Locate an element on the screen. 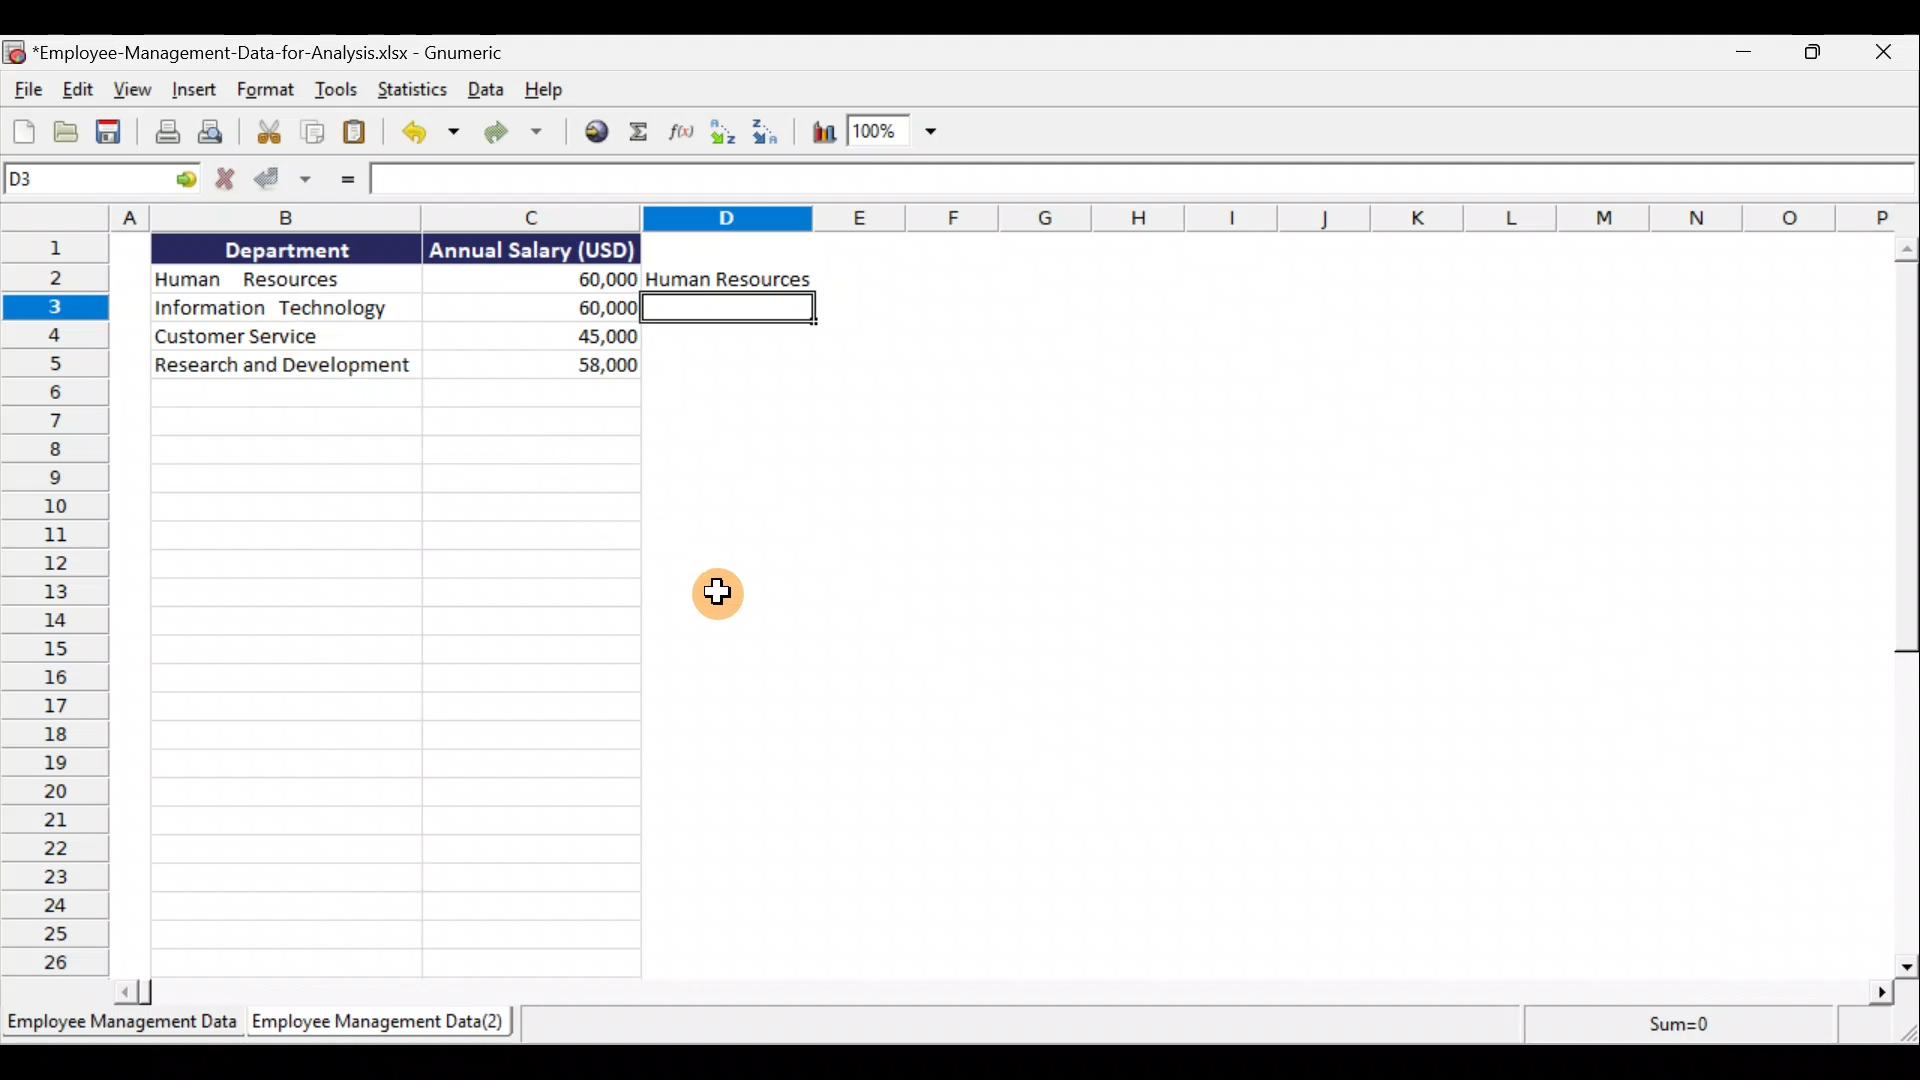  View is located at coordinates (131, 93).